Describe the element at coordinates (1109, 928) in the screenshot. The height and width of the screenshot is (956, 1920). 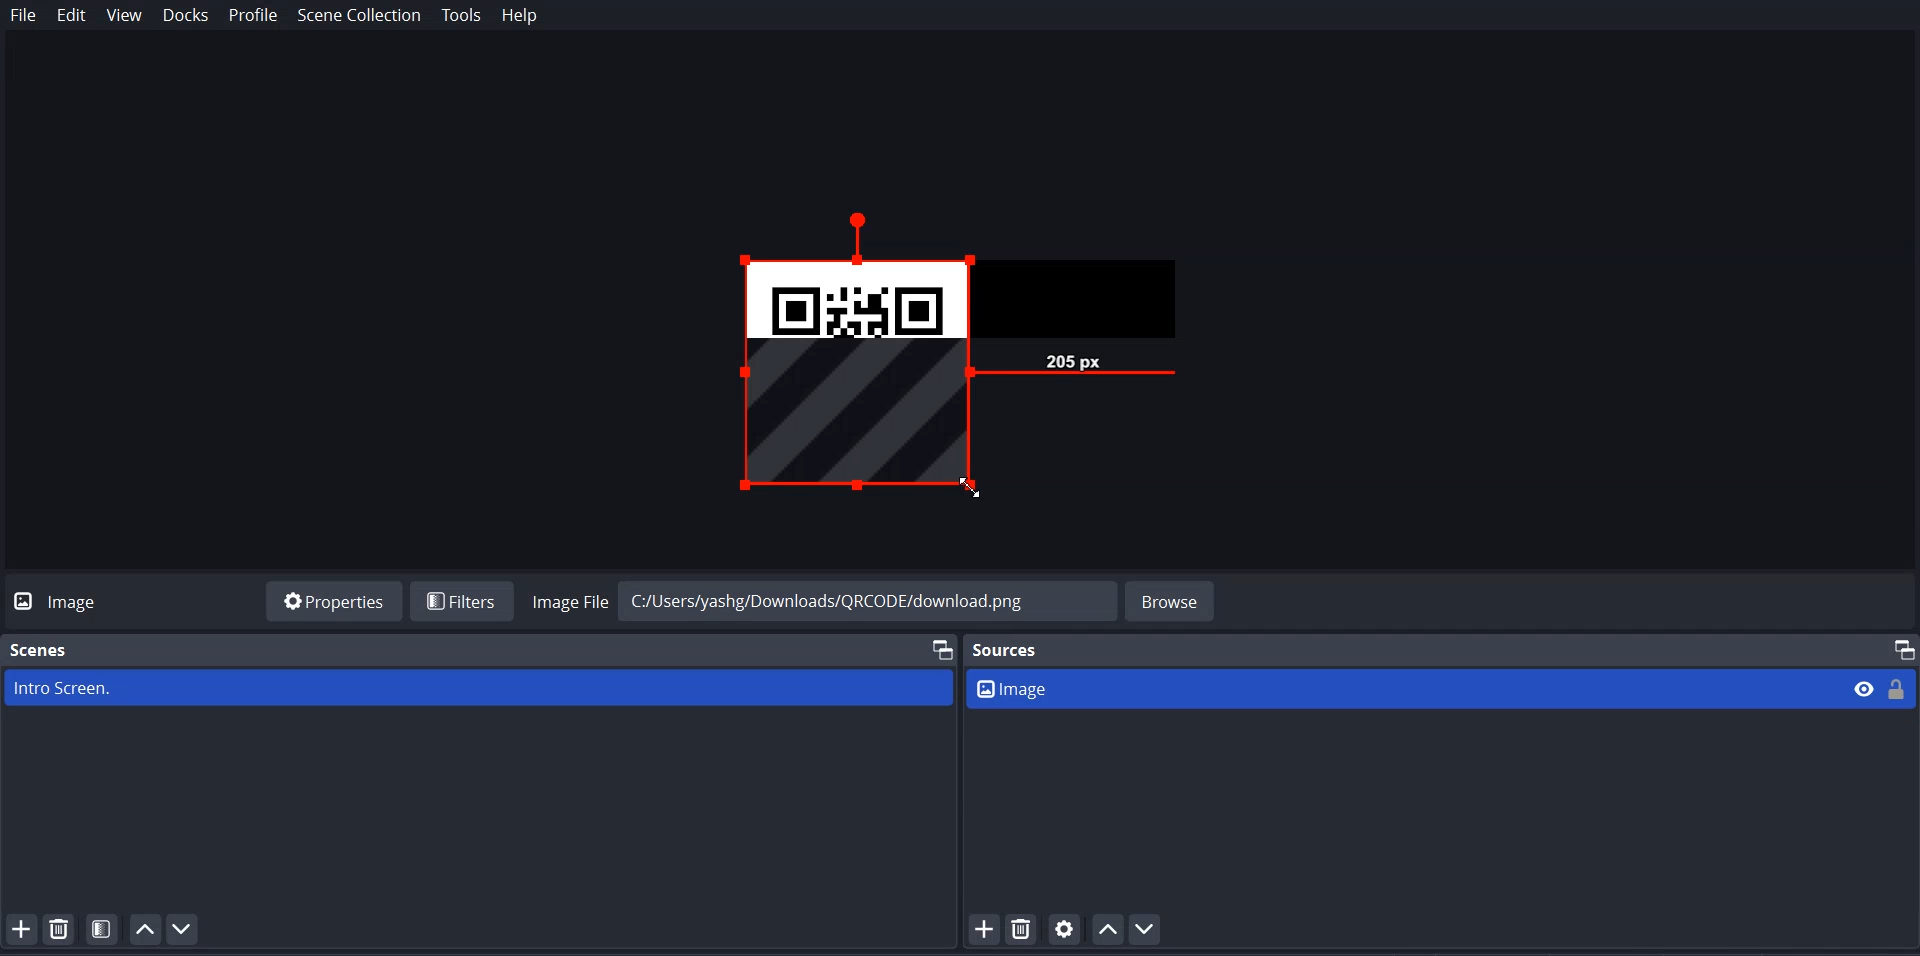
I see `Move Source Up` at that location.